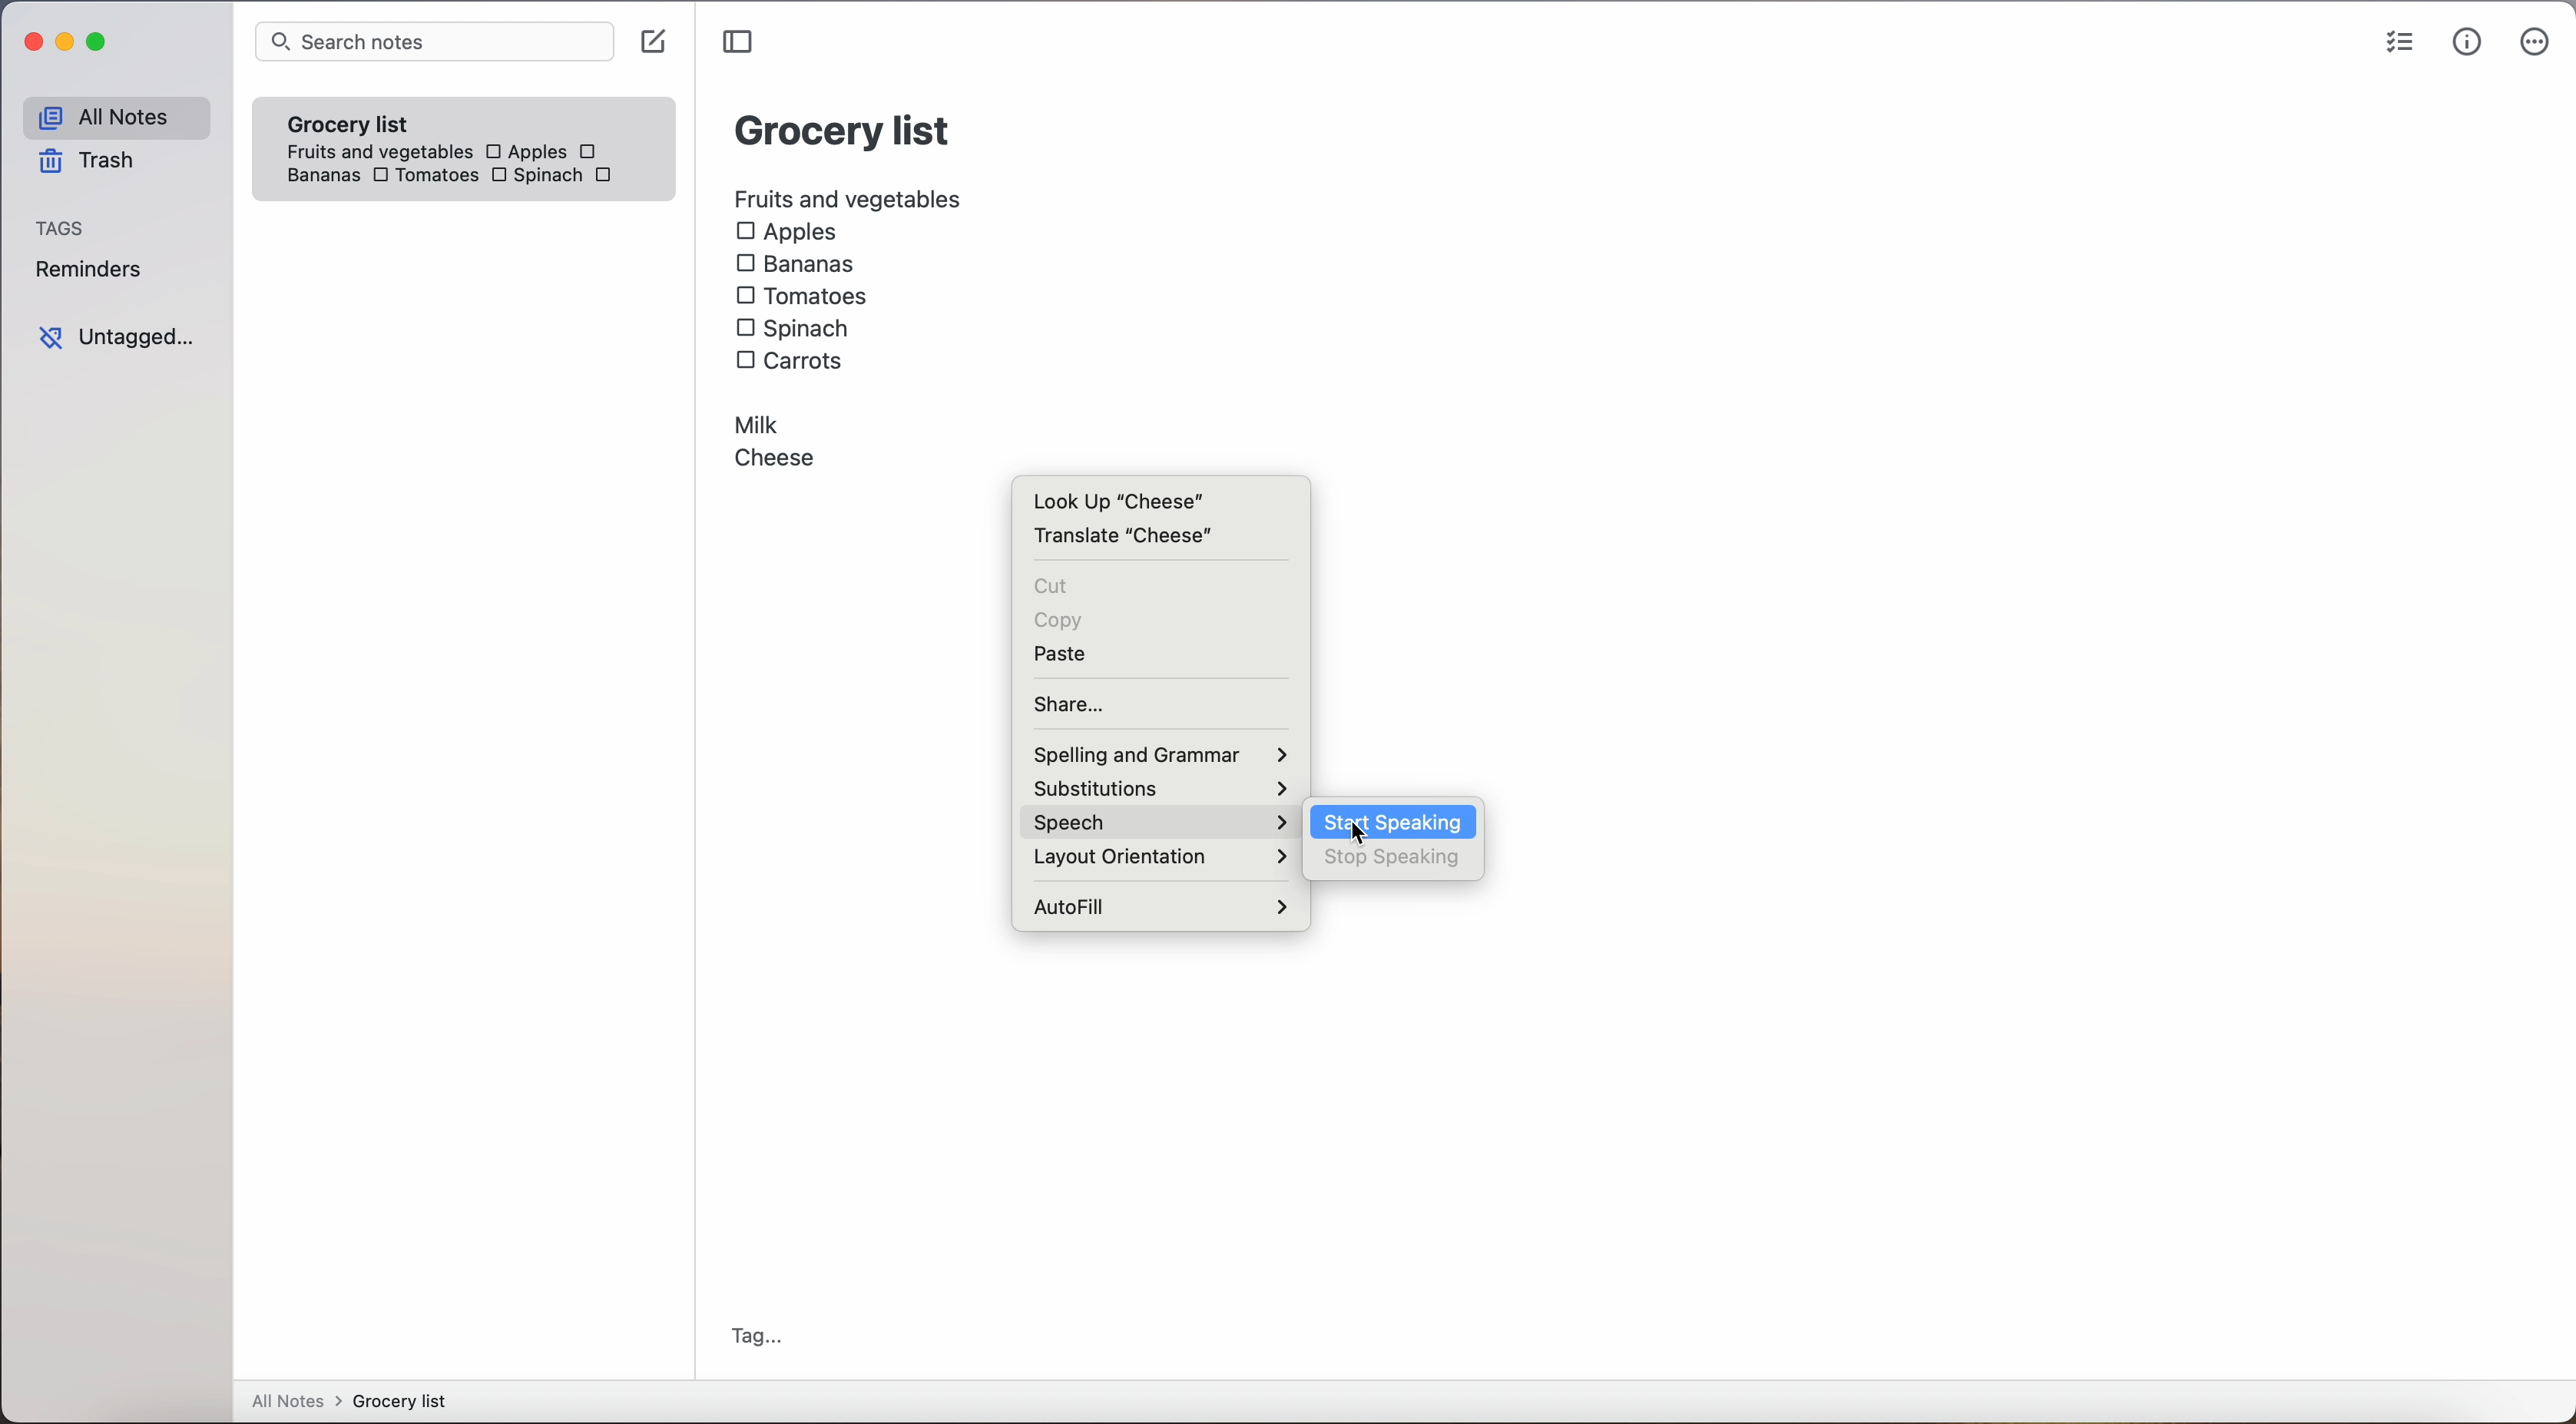  What do you see at coordinates (1394, 865) in the screenshot?
I see `click on stop speaking` at bounding box center [1394, 865].